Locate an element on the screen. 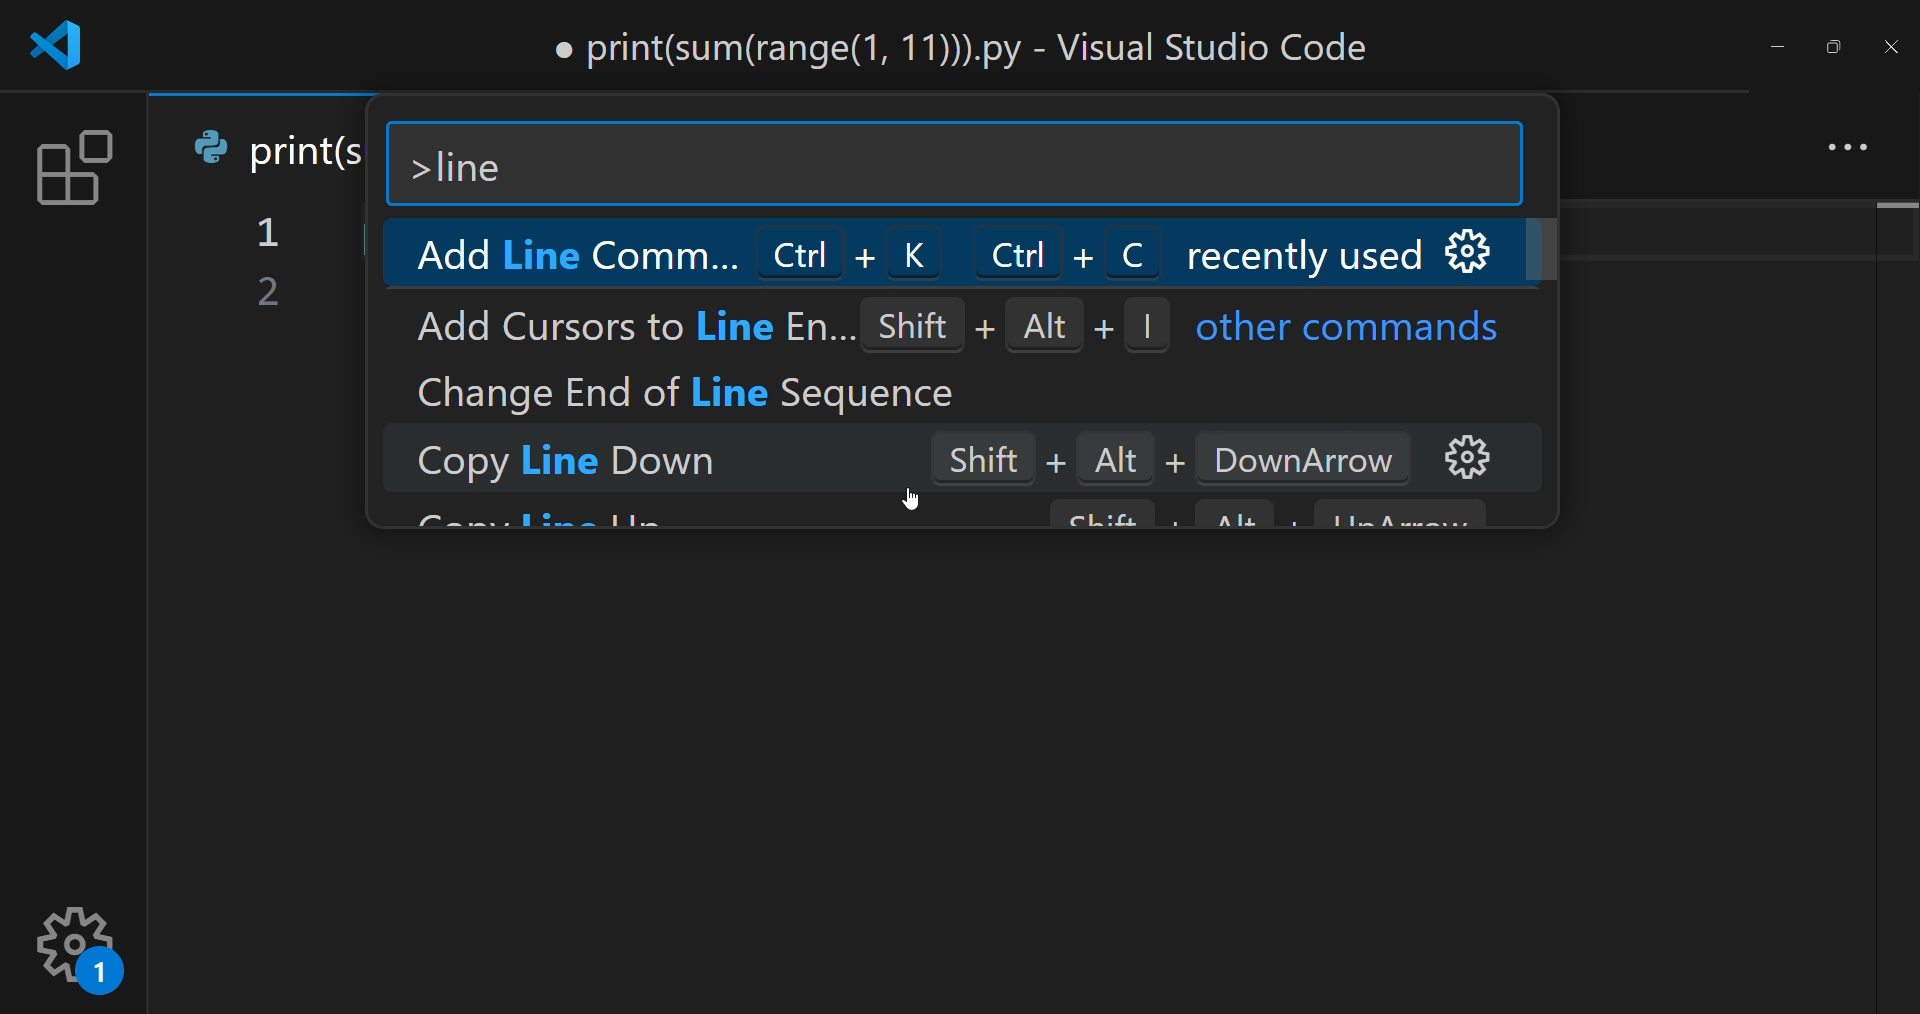 This screenshot has height=1014, width=1920. print(sum(range(1, 11))).py - Visual Studio Code is located at coordinates (968, 46).